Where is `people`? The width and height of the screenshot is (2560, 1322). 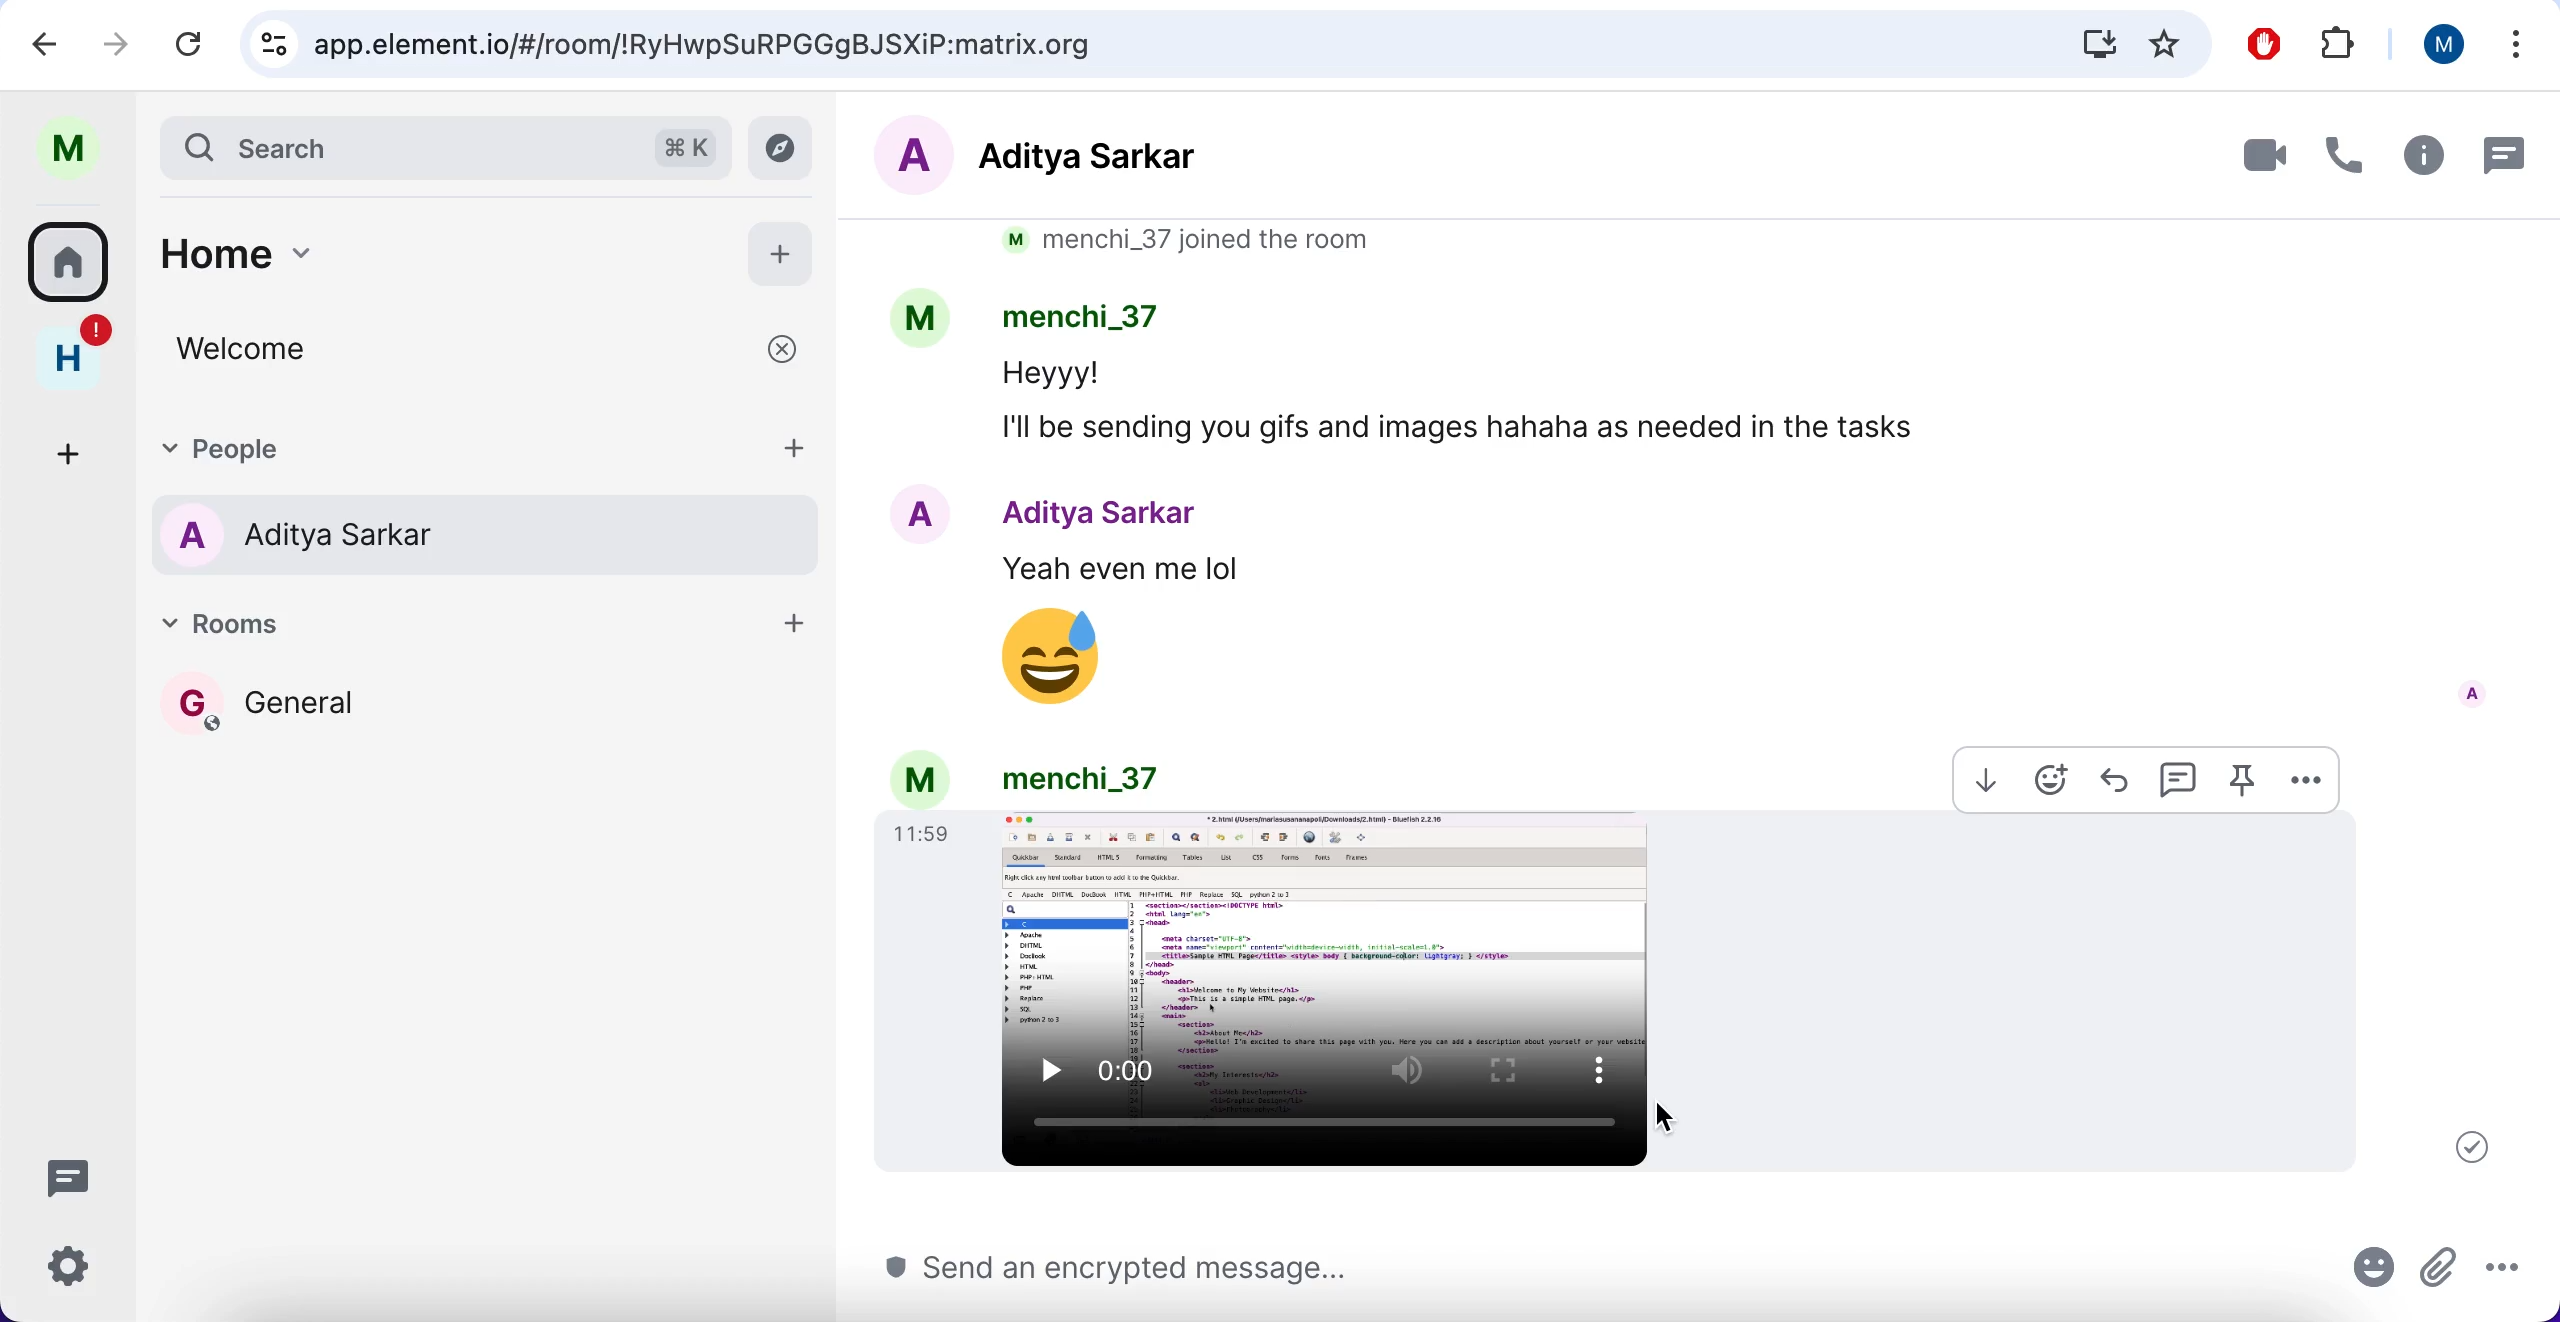 people is located at coordinates (459, 444).